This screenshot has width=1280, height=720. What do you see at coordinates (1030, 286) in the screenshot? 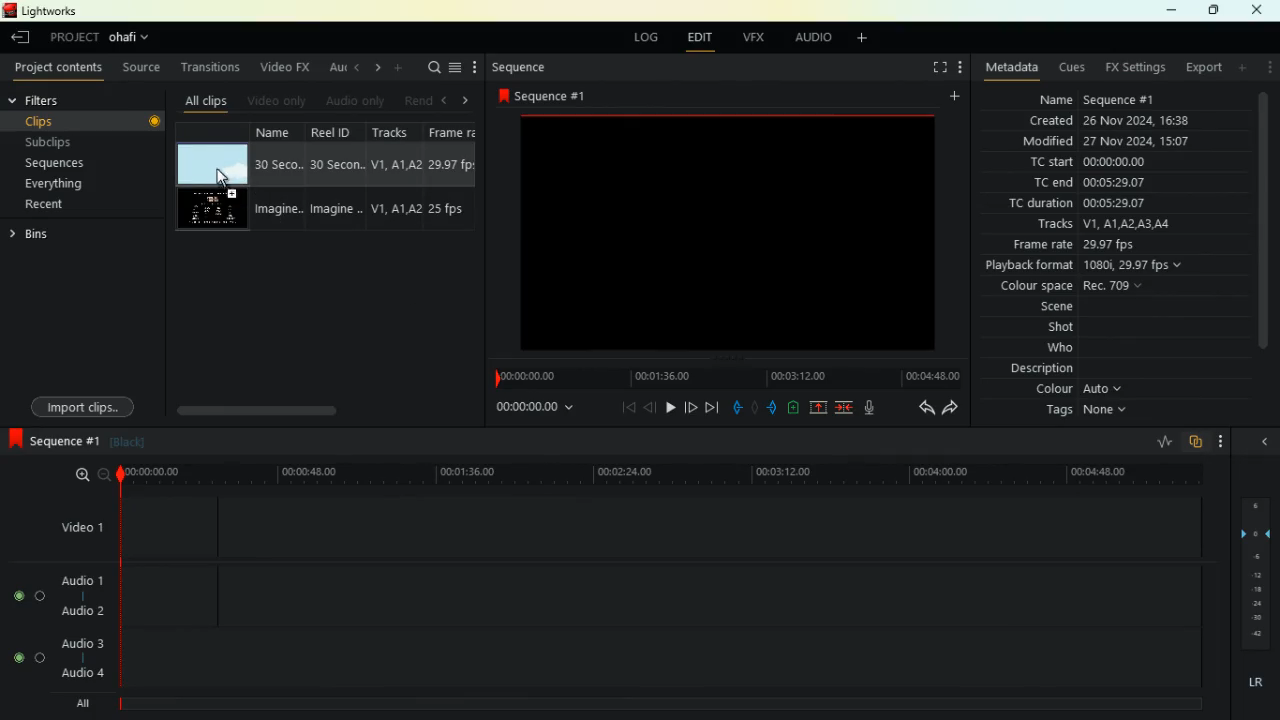
I see `colour space` at bounding box center [1030, 286].